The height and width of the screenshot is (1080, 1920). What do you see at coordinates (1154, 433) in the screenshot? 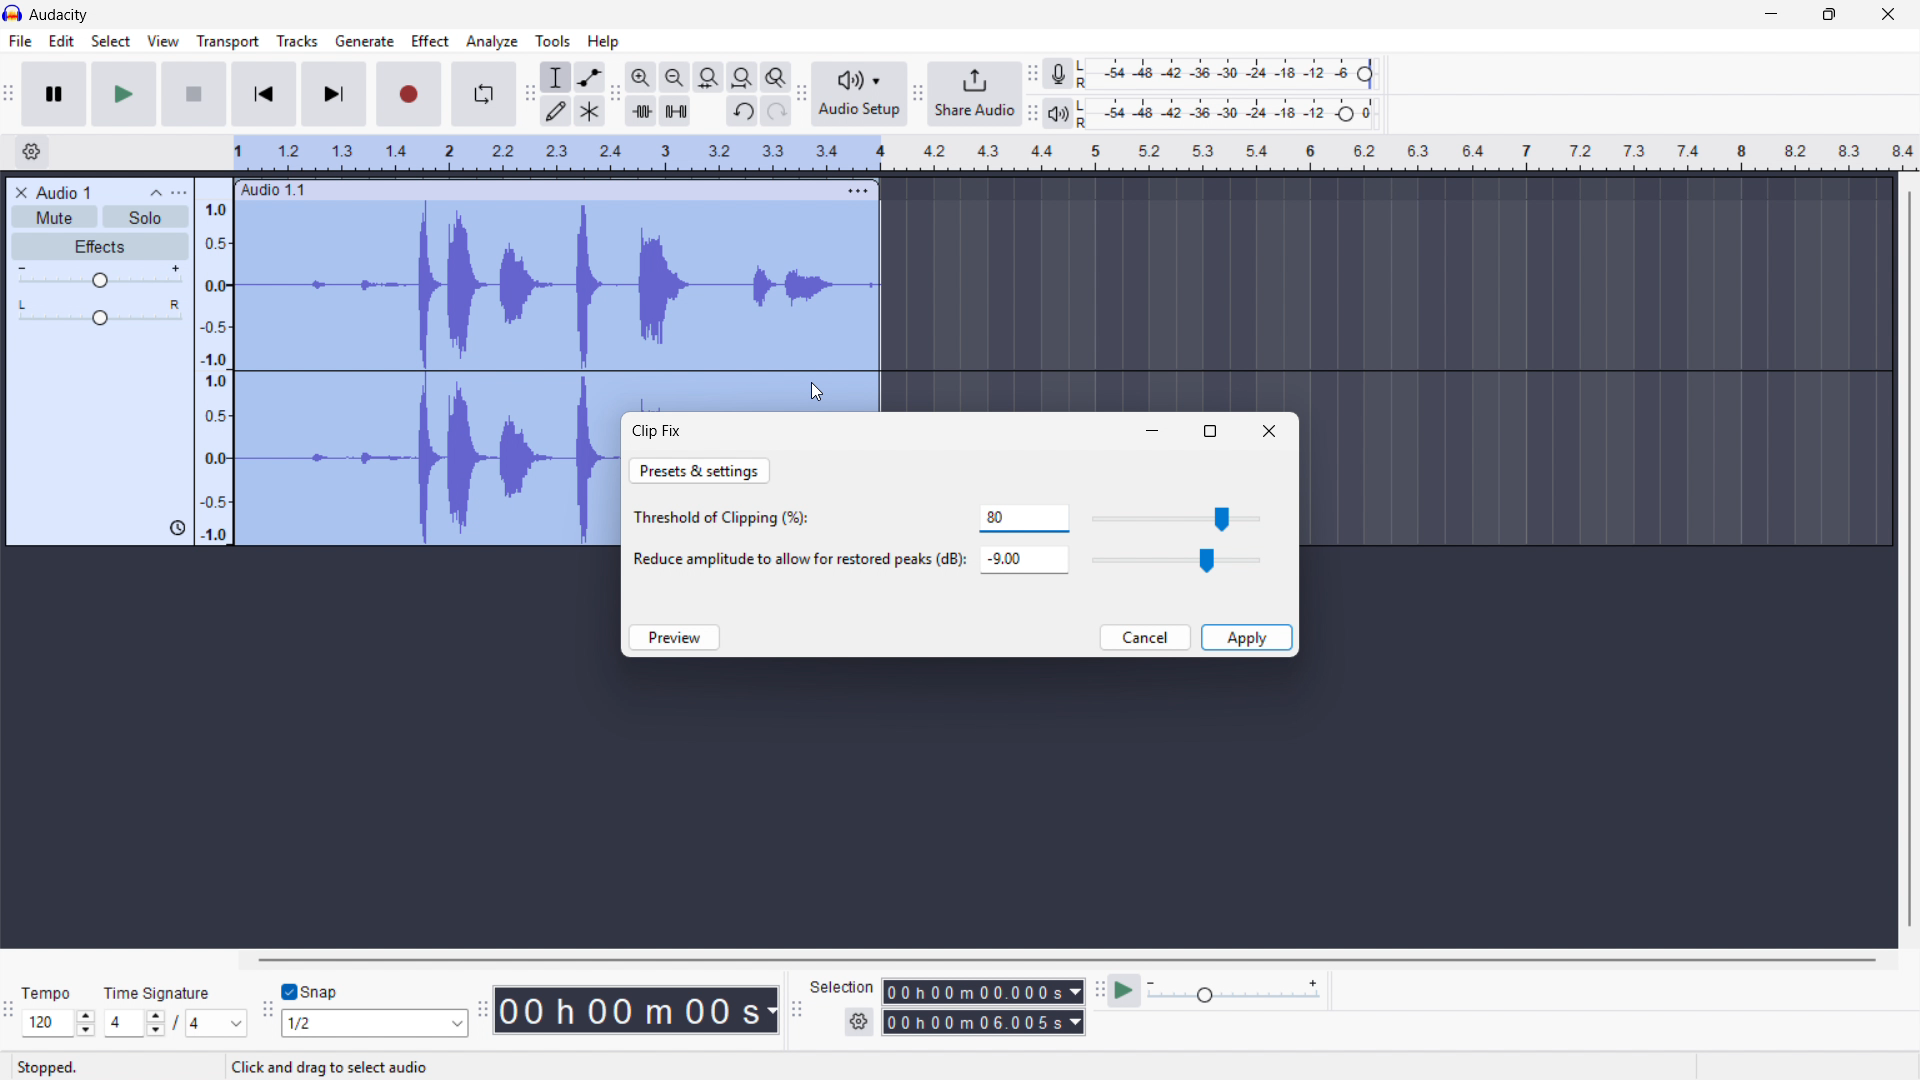
I see `minimise ` at bounding box center [1154, 433].